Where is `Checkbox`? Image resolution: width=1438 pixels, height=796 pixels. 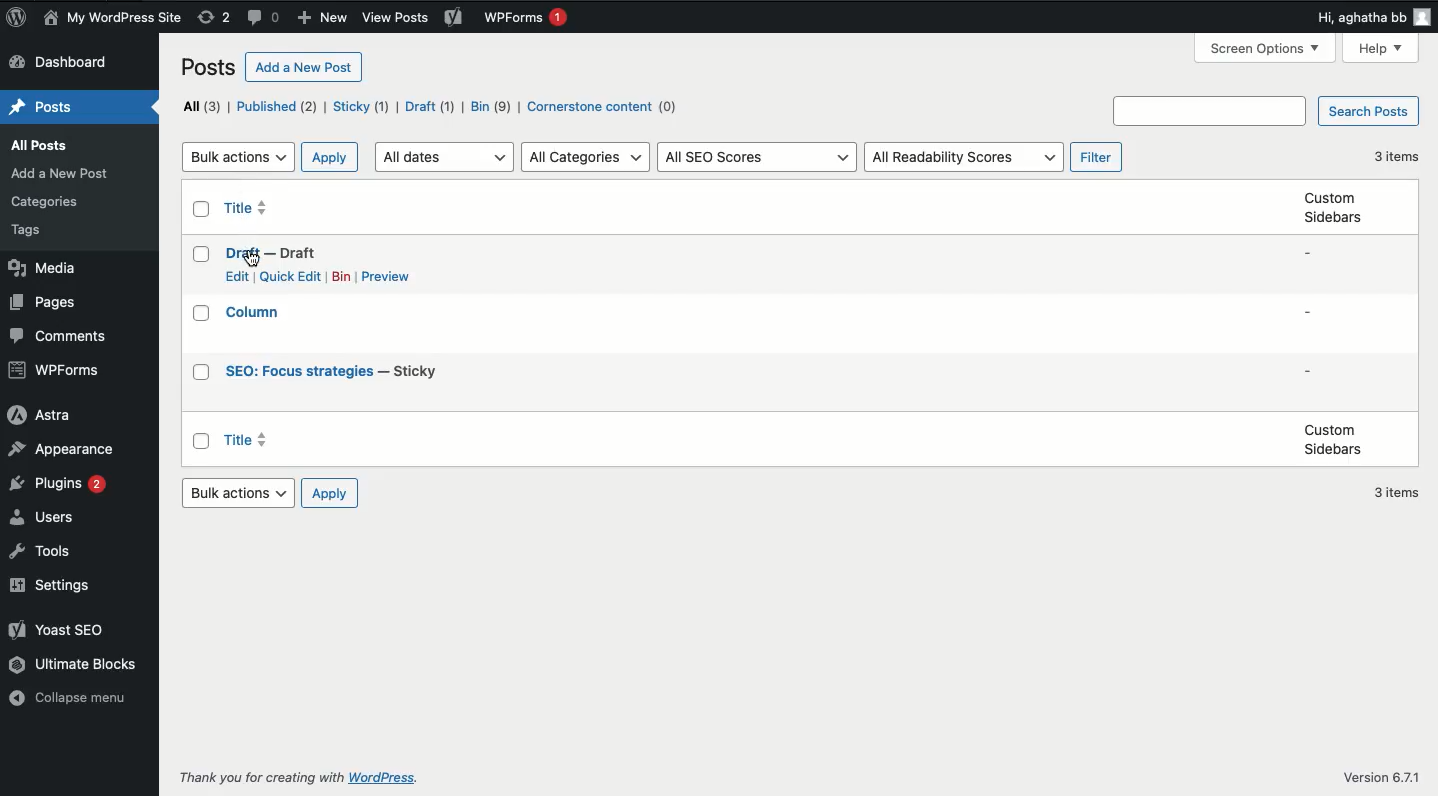
Checkbox is located at coordinates (203, 255).